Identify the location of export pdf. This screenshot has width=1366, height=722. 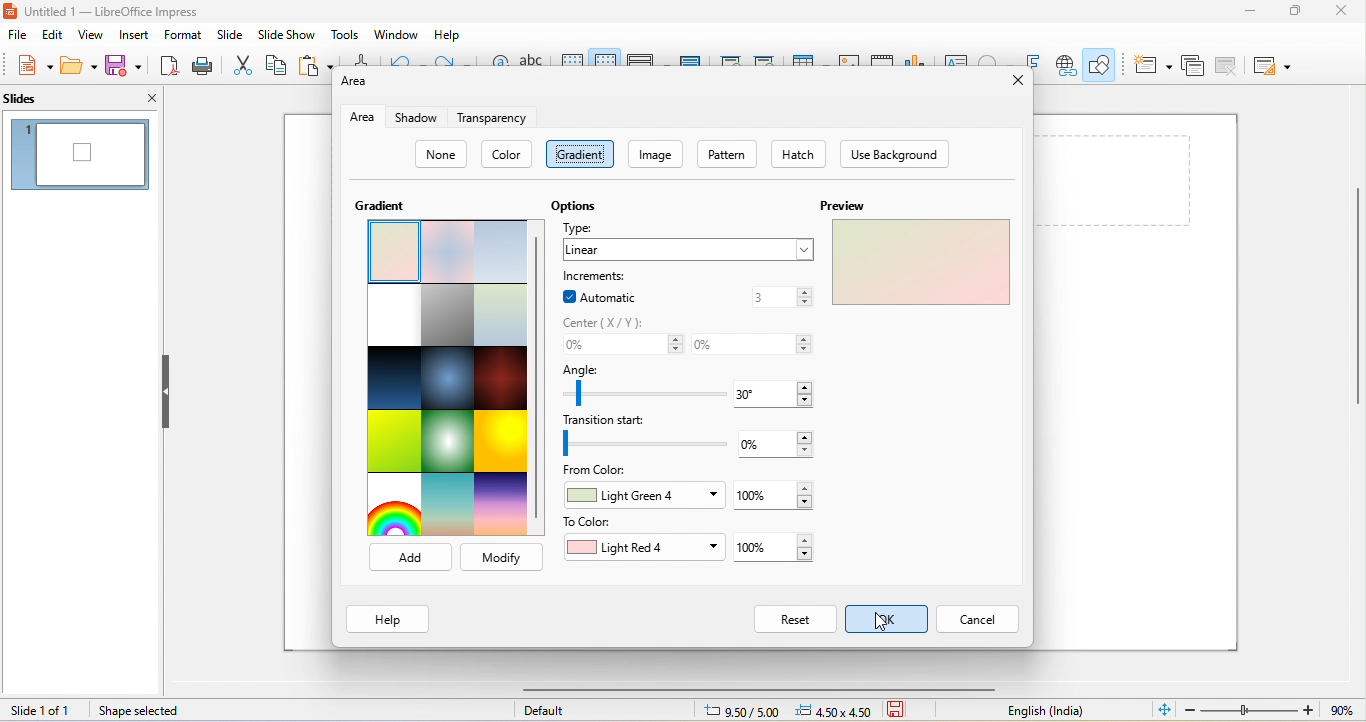
(169, 65).